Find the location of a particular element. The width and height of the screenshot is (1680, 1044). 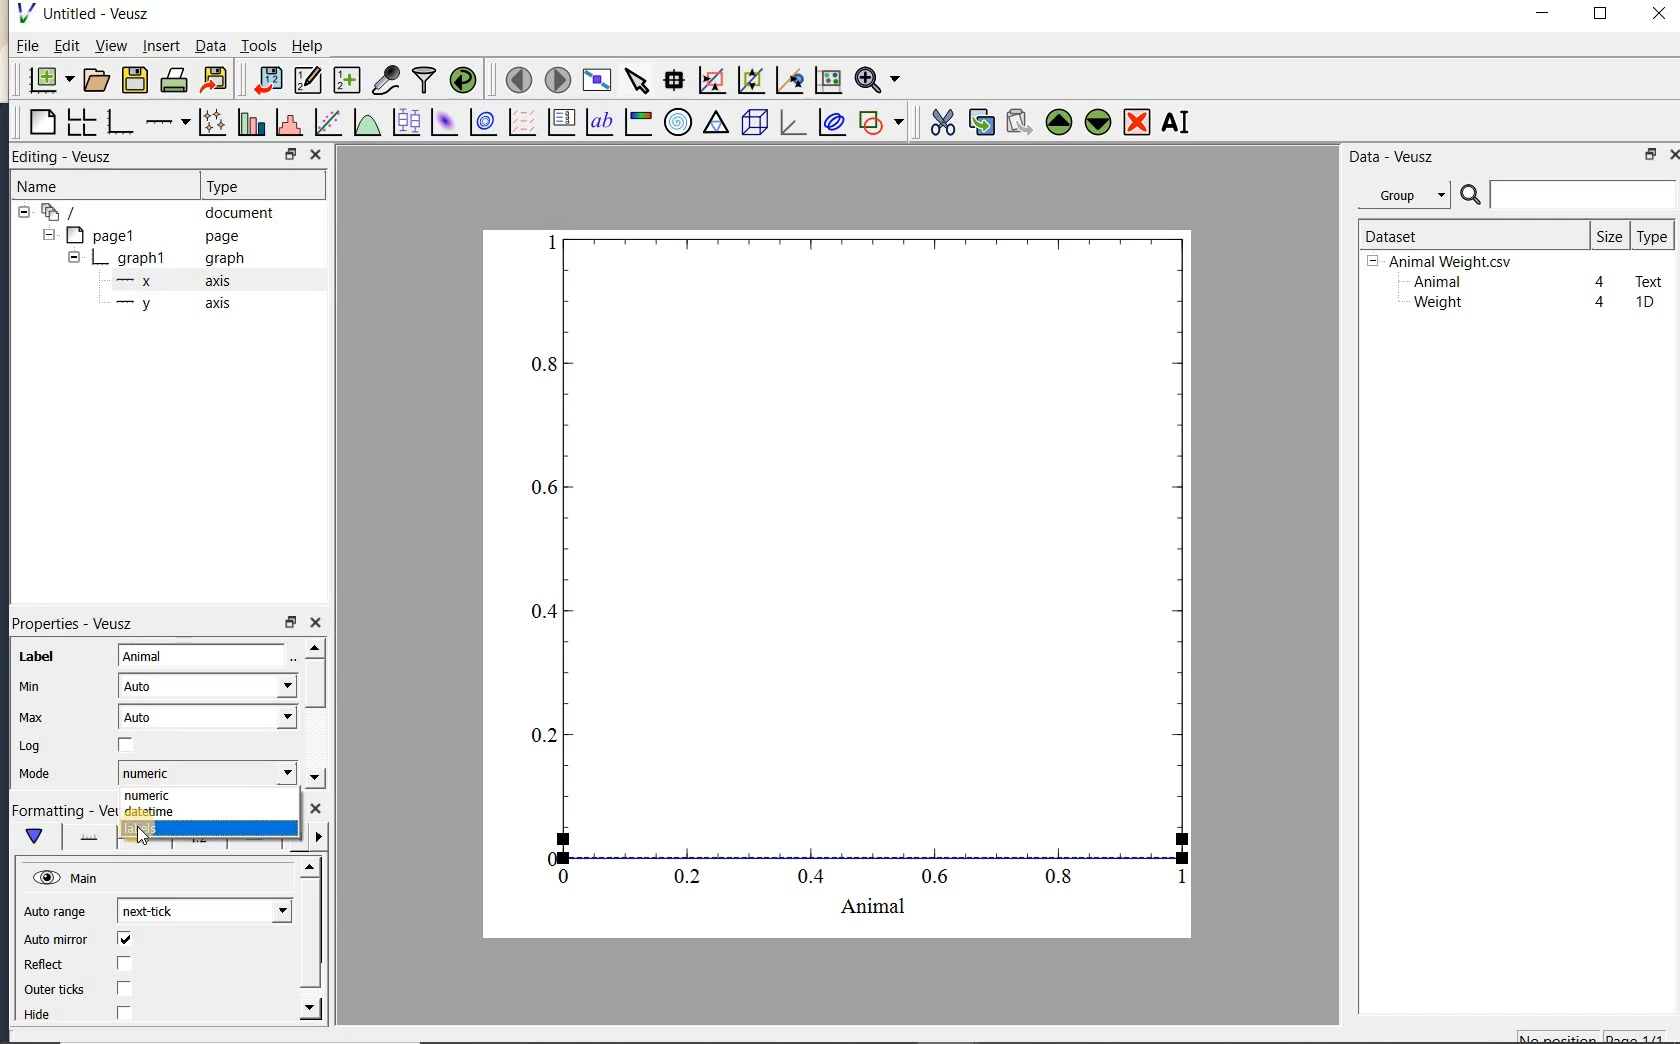

Untitled-Veusz is located at coordinates (89, 14).